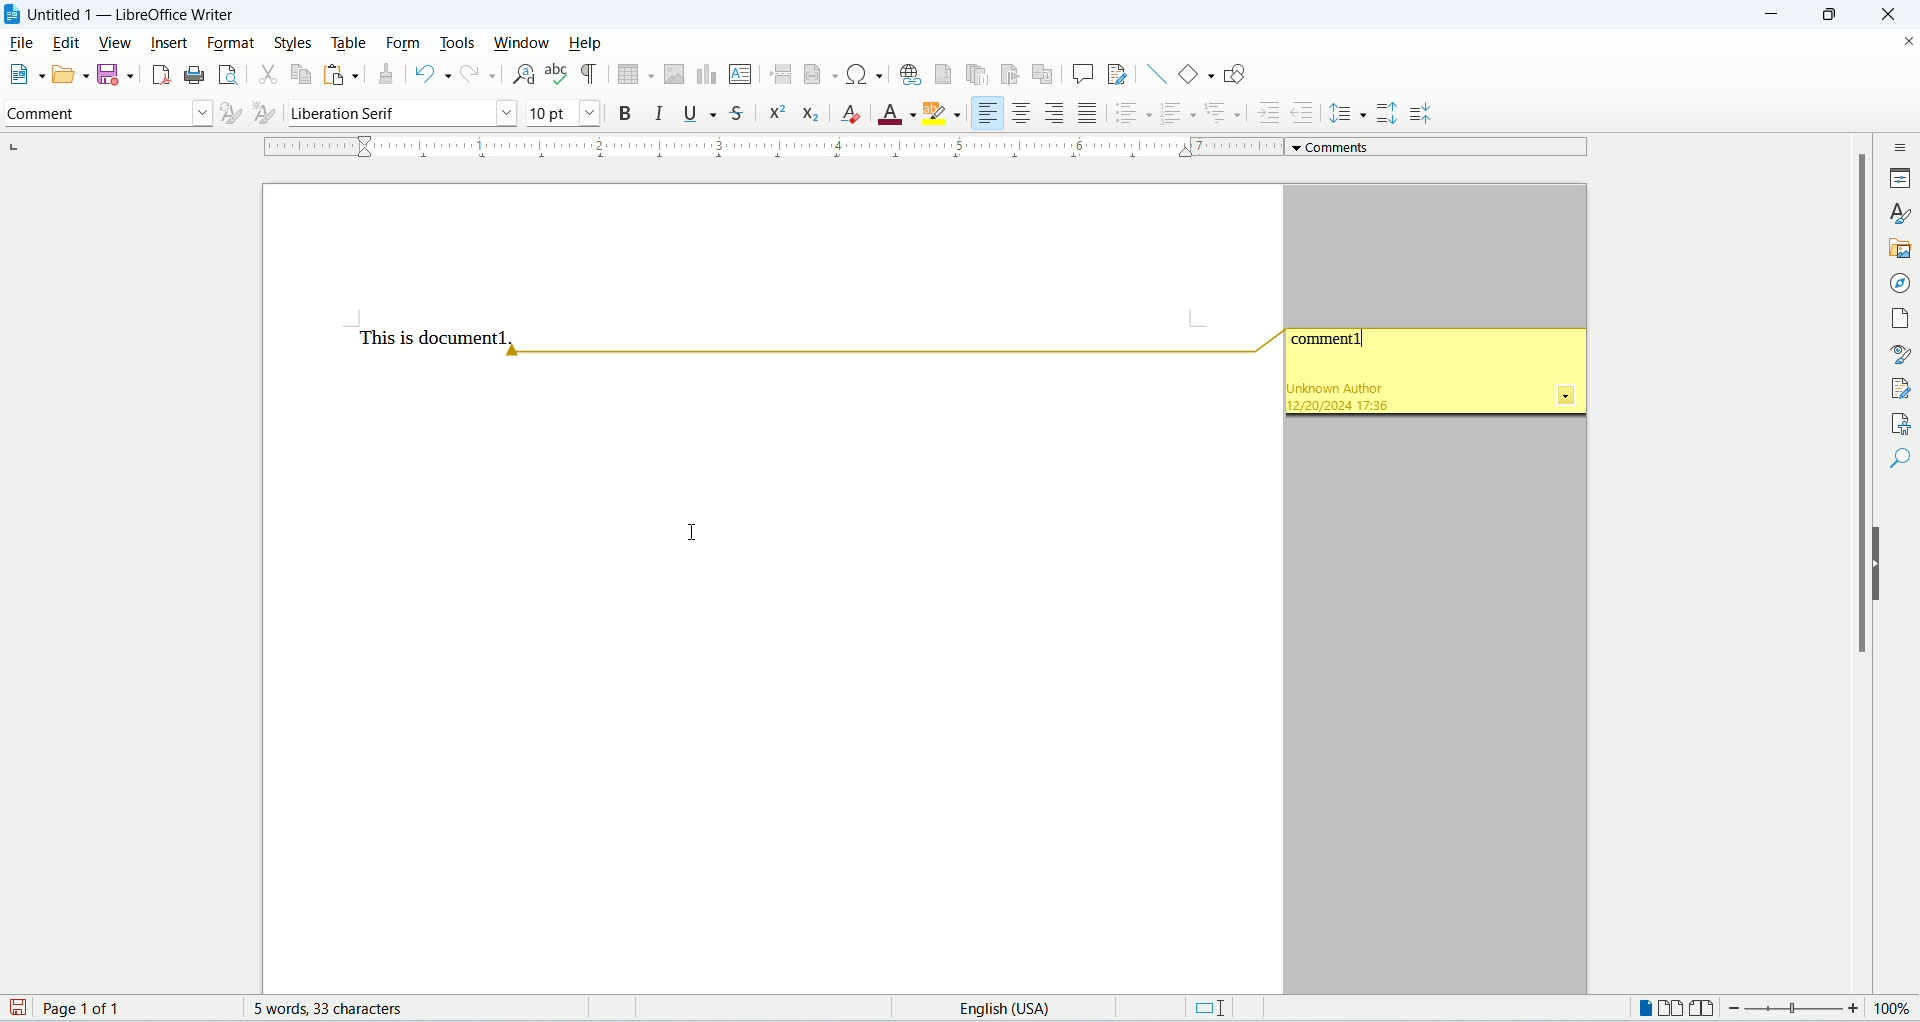  I want to click on zoom bar, so click(1795, 1007).